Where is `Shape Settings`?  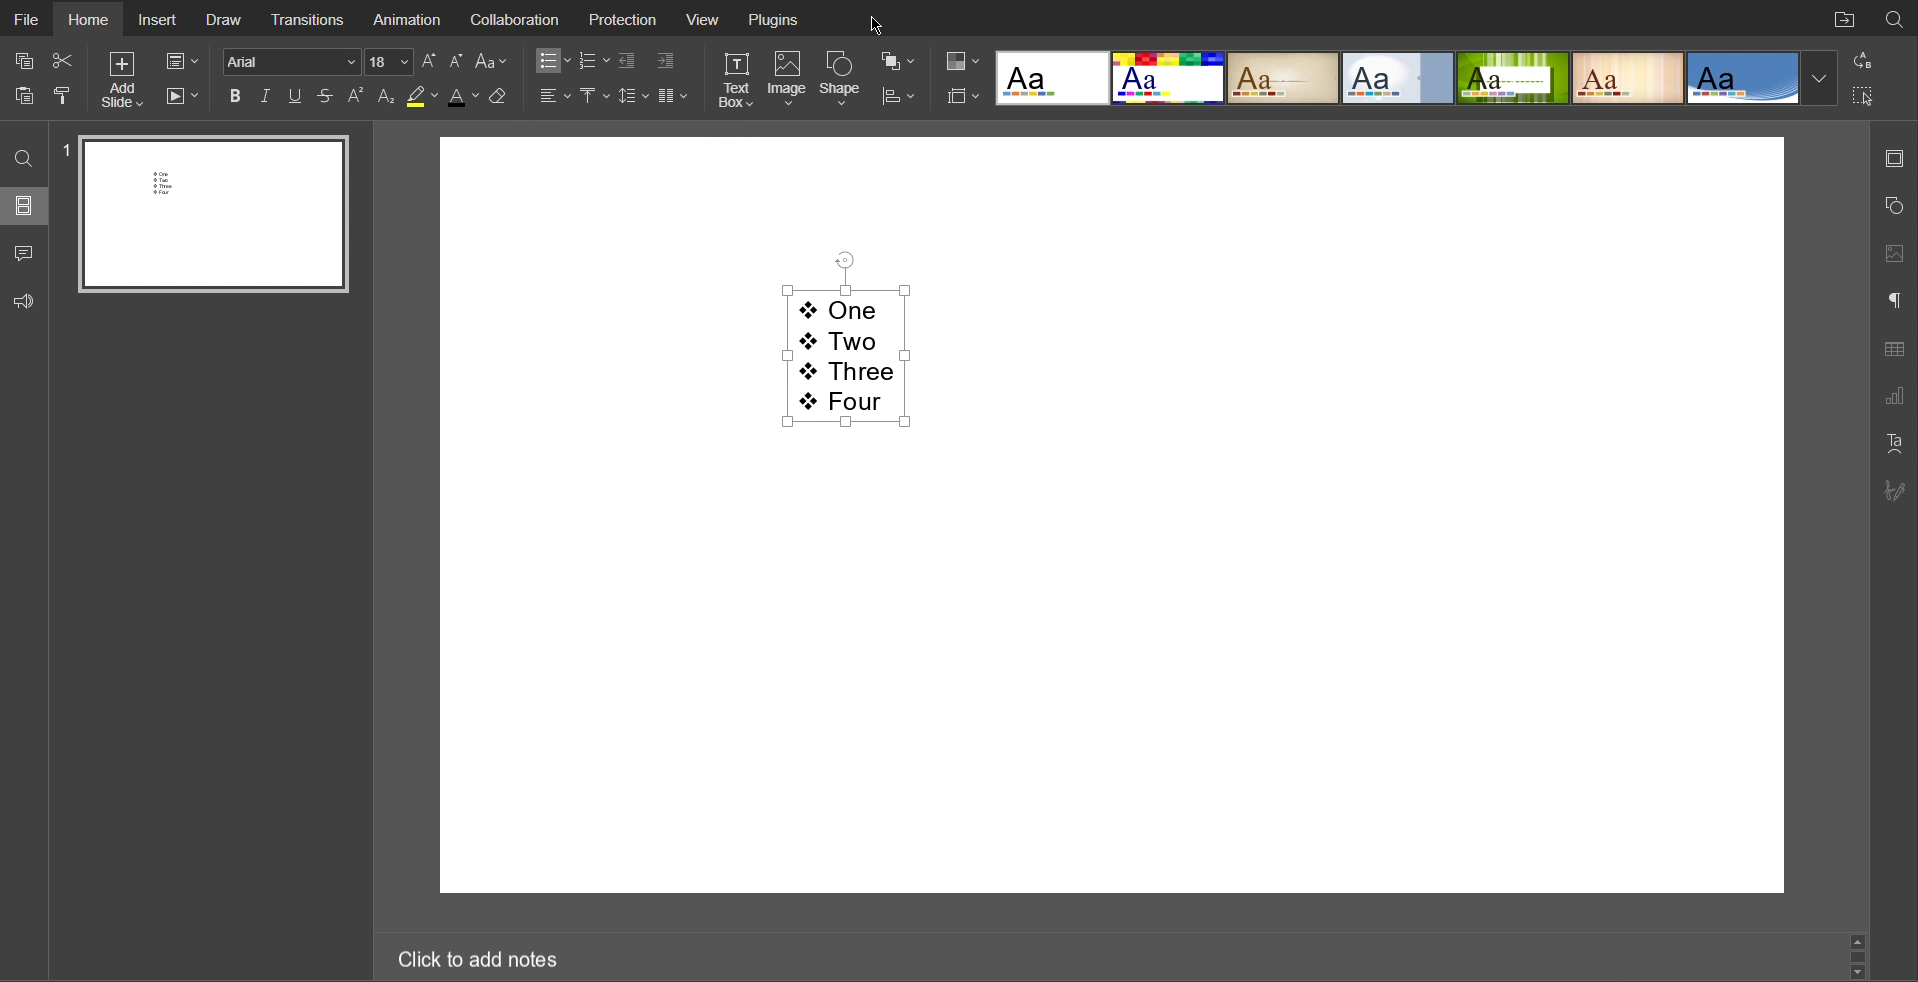 Shape Settings is located at coordinates (1892, 205).